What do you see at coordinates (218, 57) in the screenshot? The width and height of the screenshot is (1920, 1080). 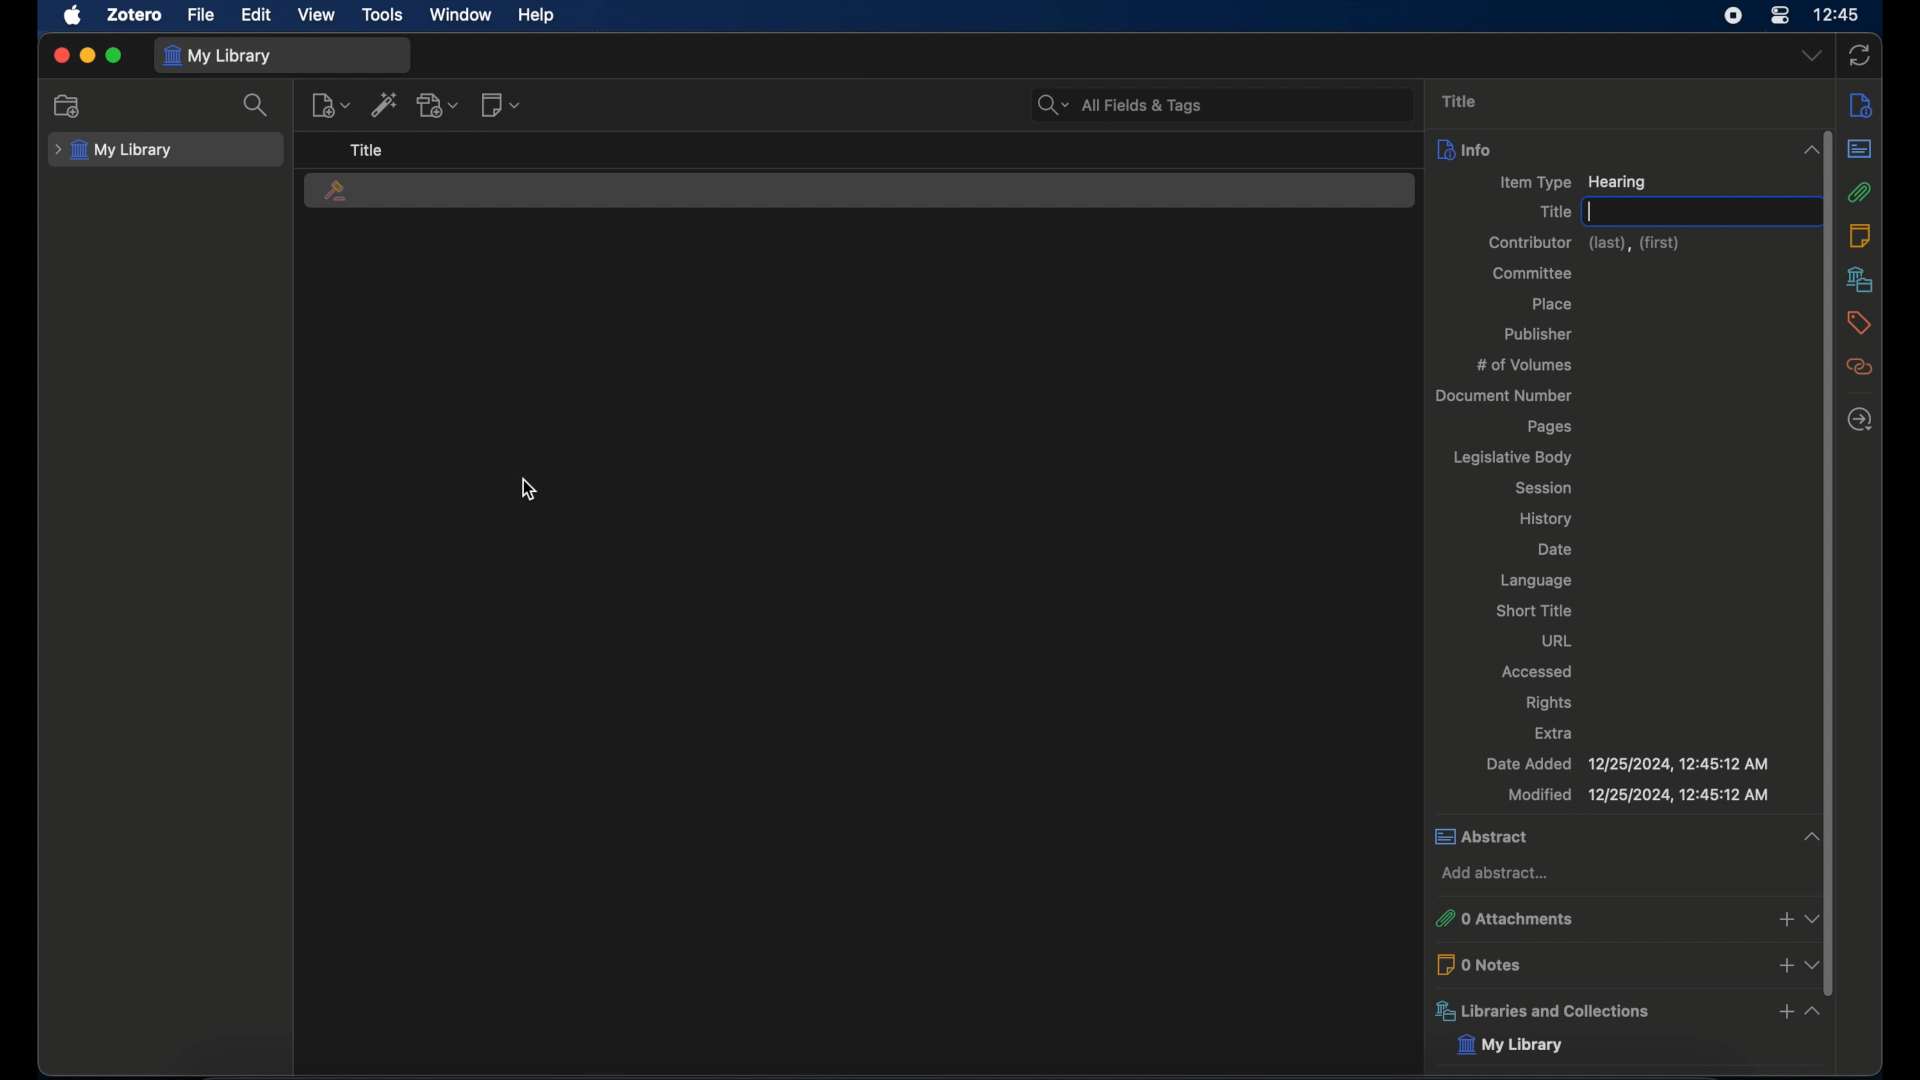 I see `my library` at bounding box center [218, 57].